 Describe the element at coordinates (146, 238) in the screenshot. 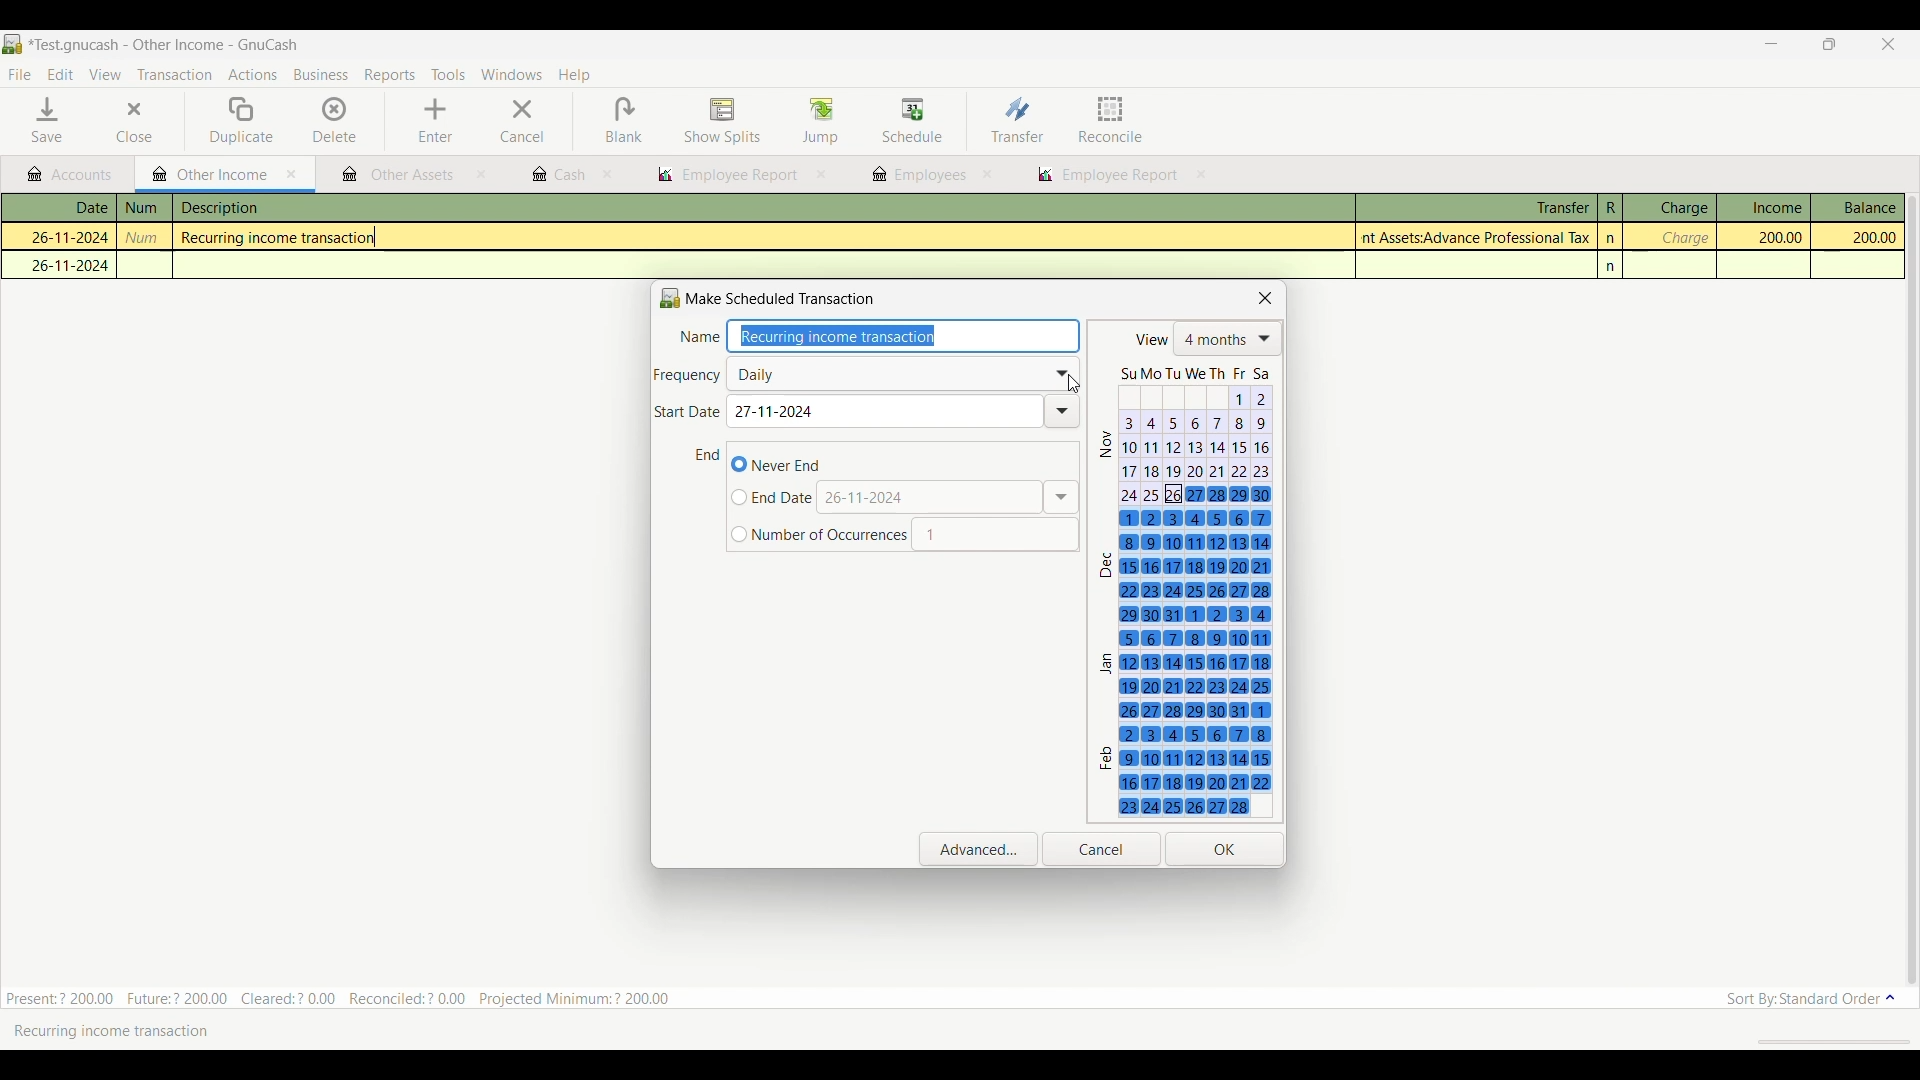

I see `num` at that location.